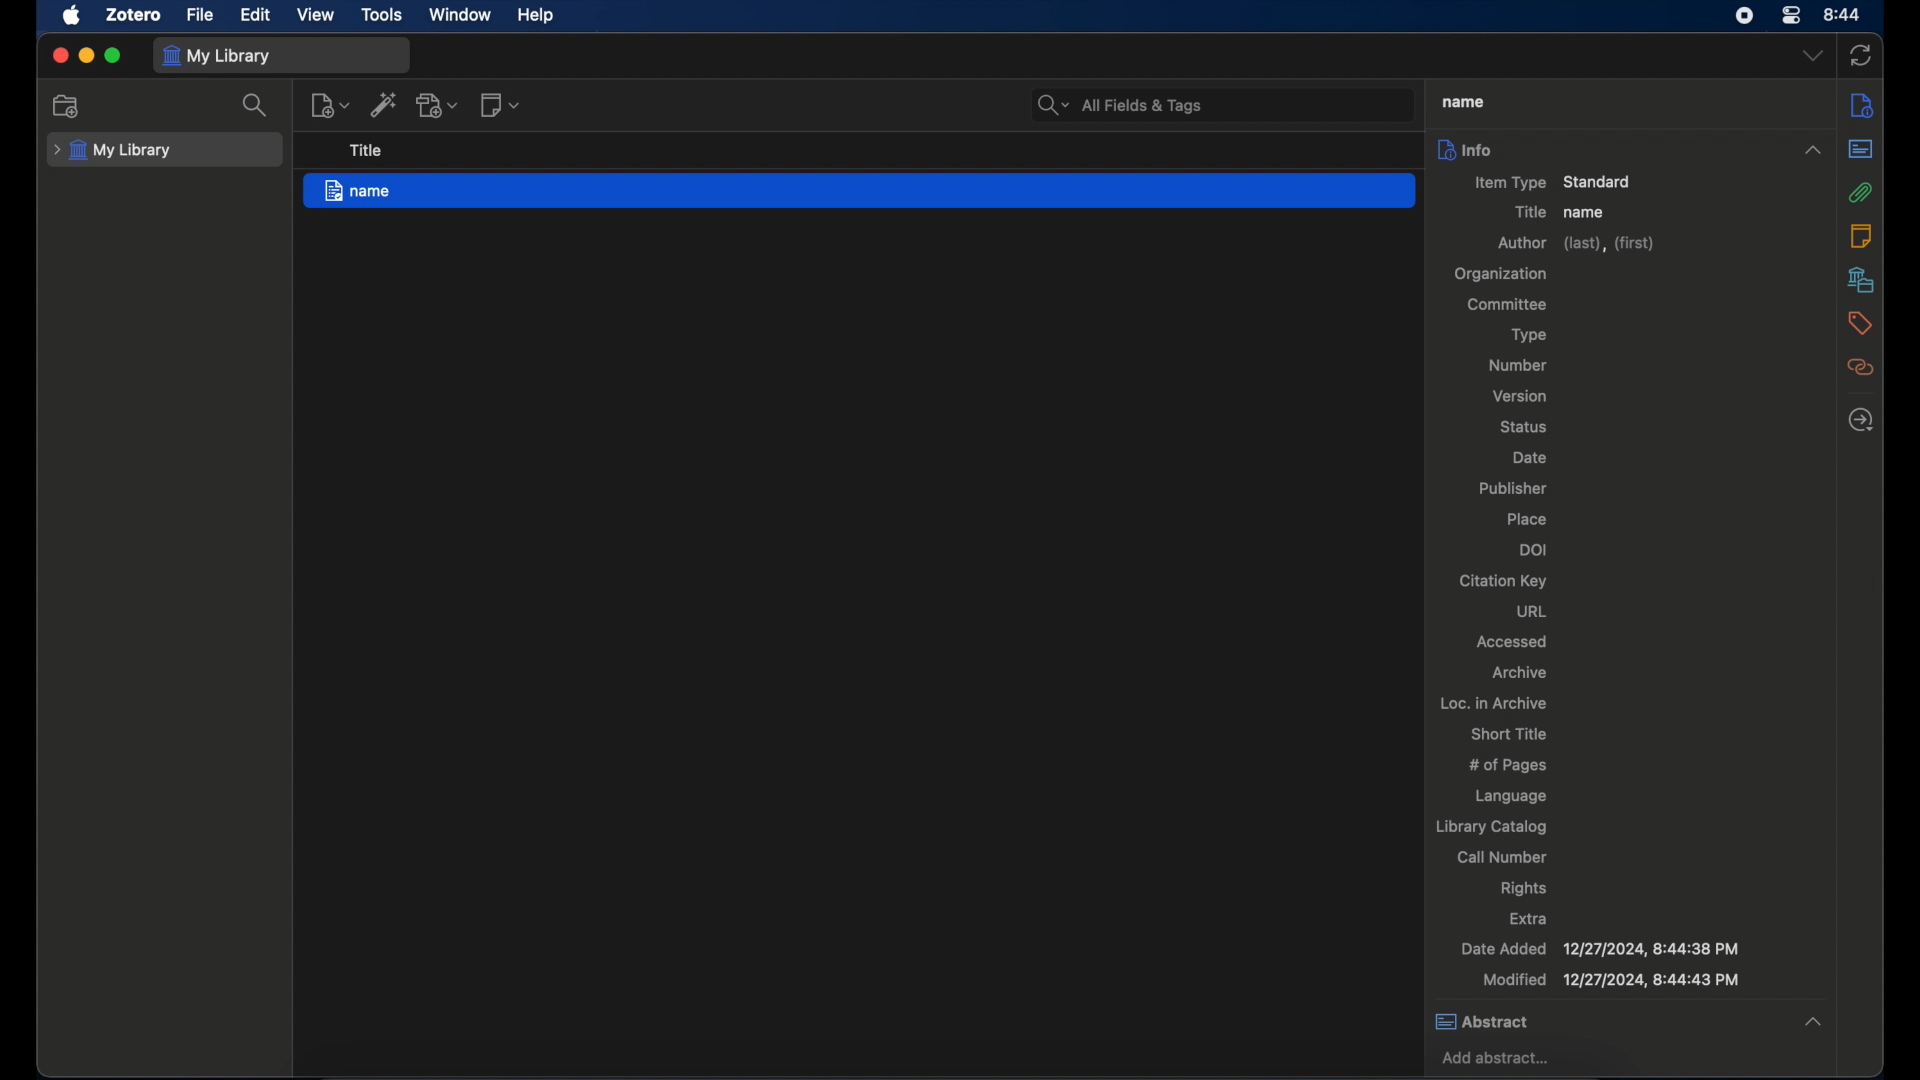 Image resolution: width=1920 pixels, height=1080 pixels. What do you see at coordinates (1499, 1059) in the screenshot?
I see `add abstract` at bounding box center [1499, 1059].